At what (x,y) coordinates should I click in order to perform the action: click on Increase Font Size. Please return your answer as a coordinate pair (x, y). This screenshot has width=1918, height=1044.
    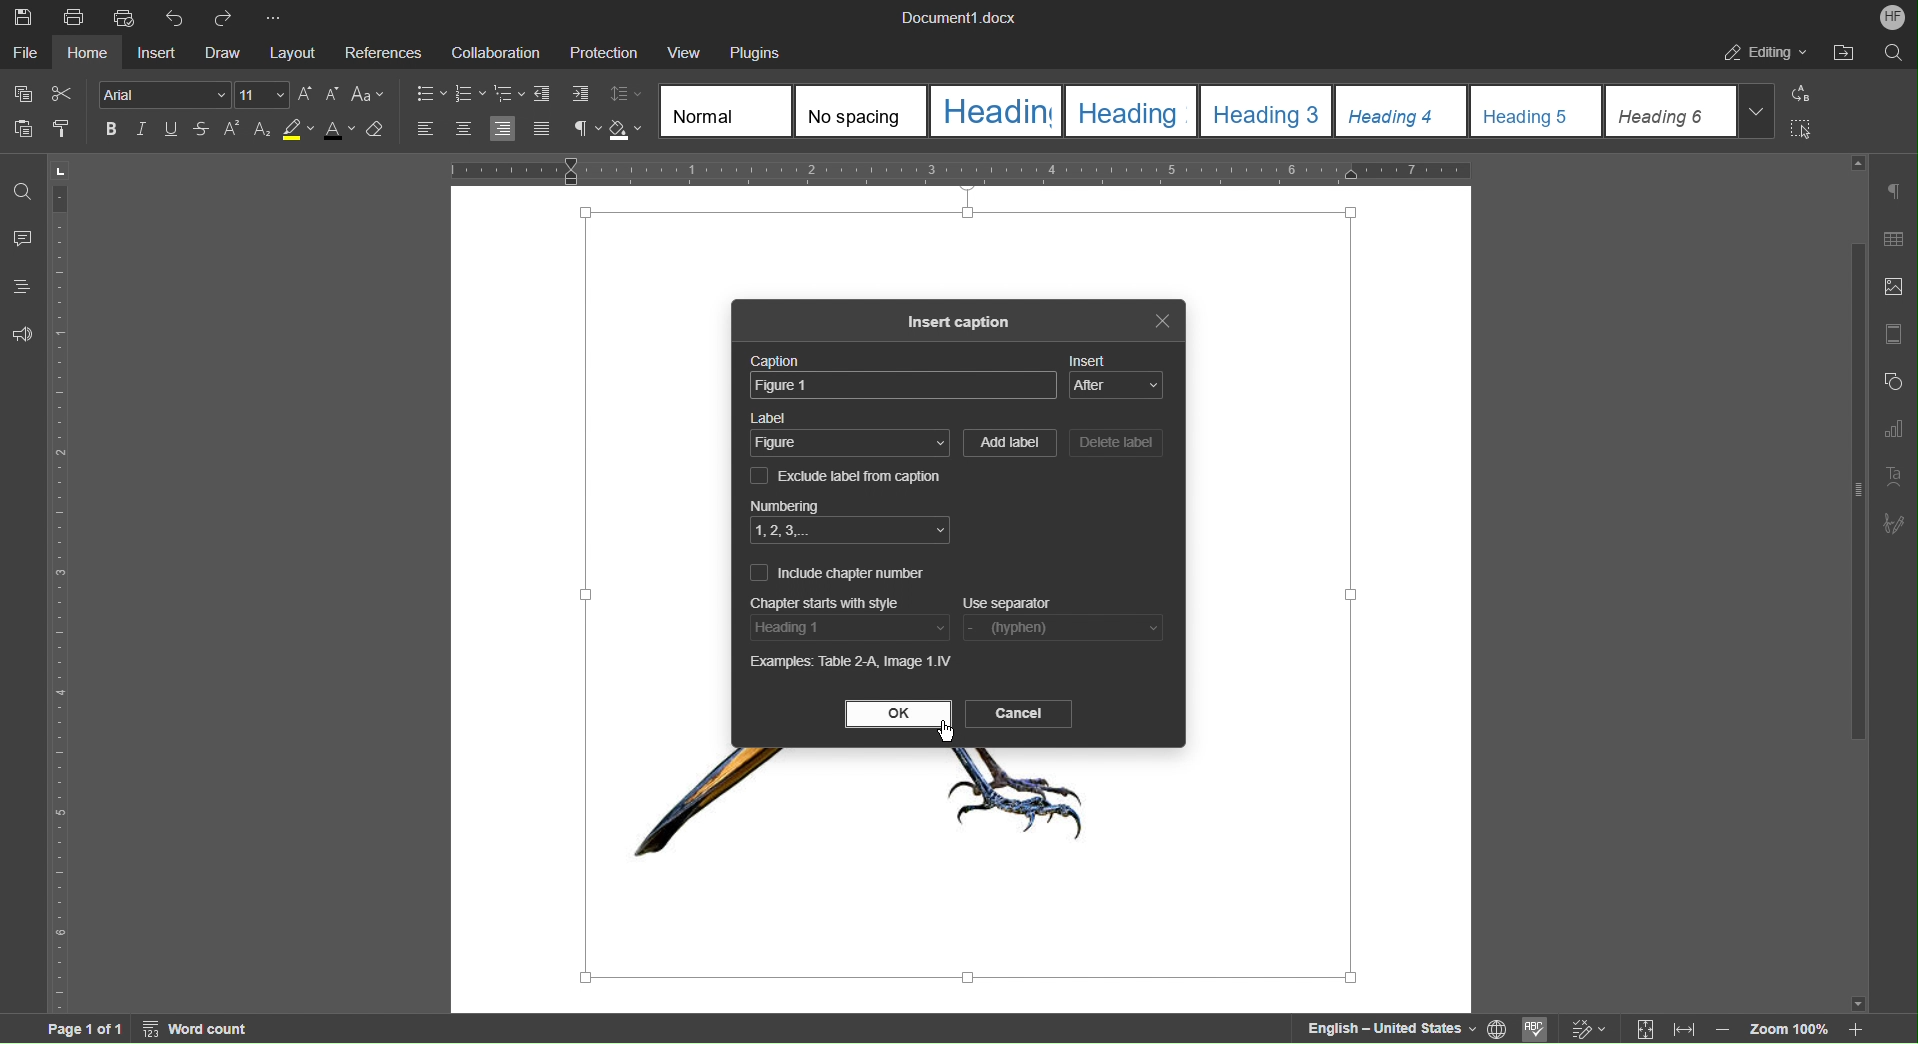
    Looking at the image, I should click on (307, 94).